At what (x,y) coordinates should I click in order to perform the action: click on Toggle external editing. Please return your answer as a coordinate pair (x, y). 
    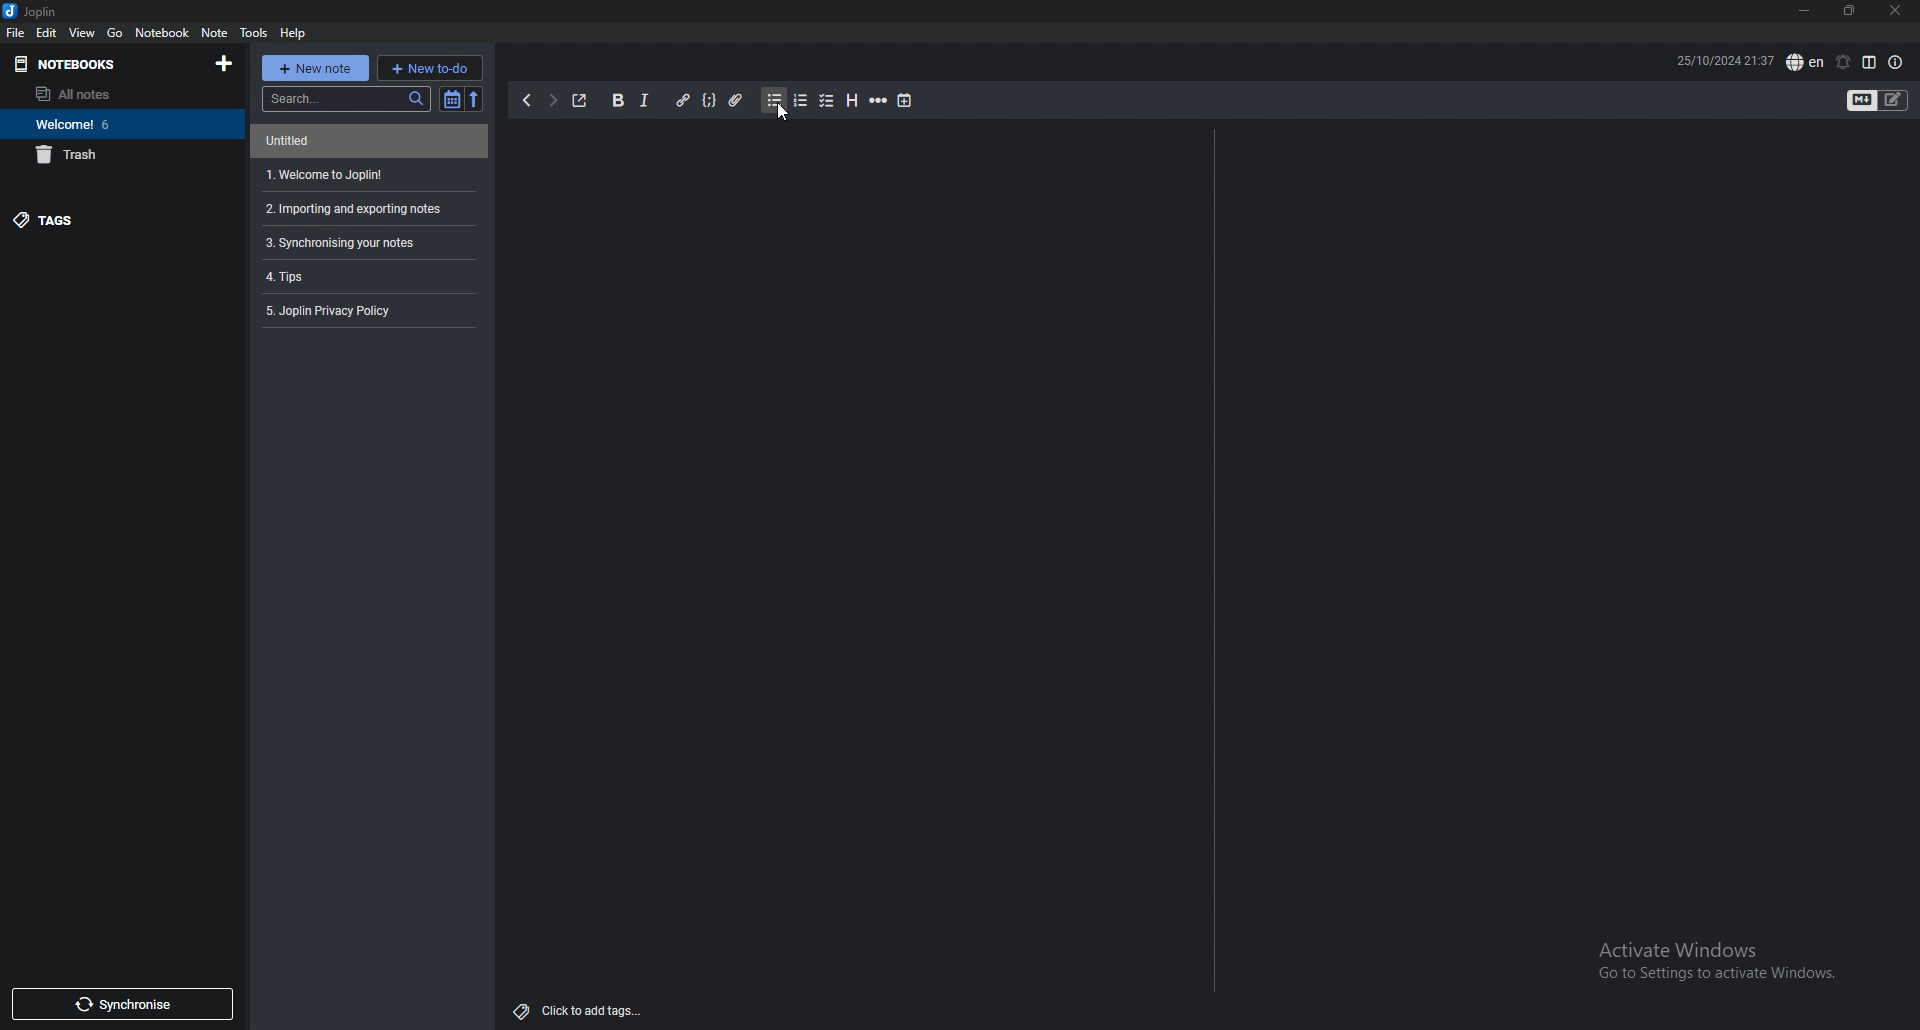
    Looking at the image, I should click on (583, 98).